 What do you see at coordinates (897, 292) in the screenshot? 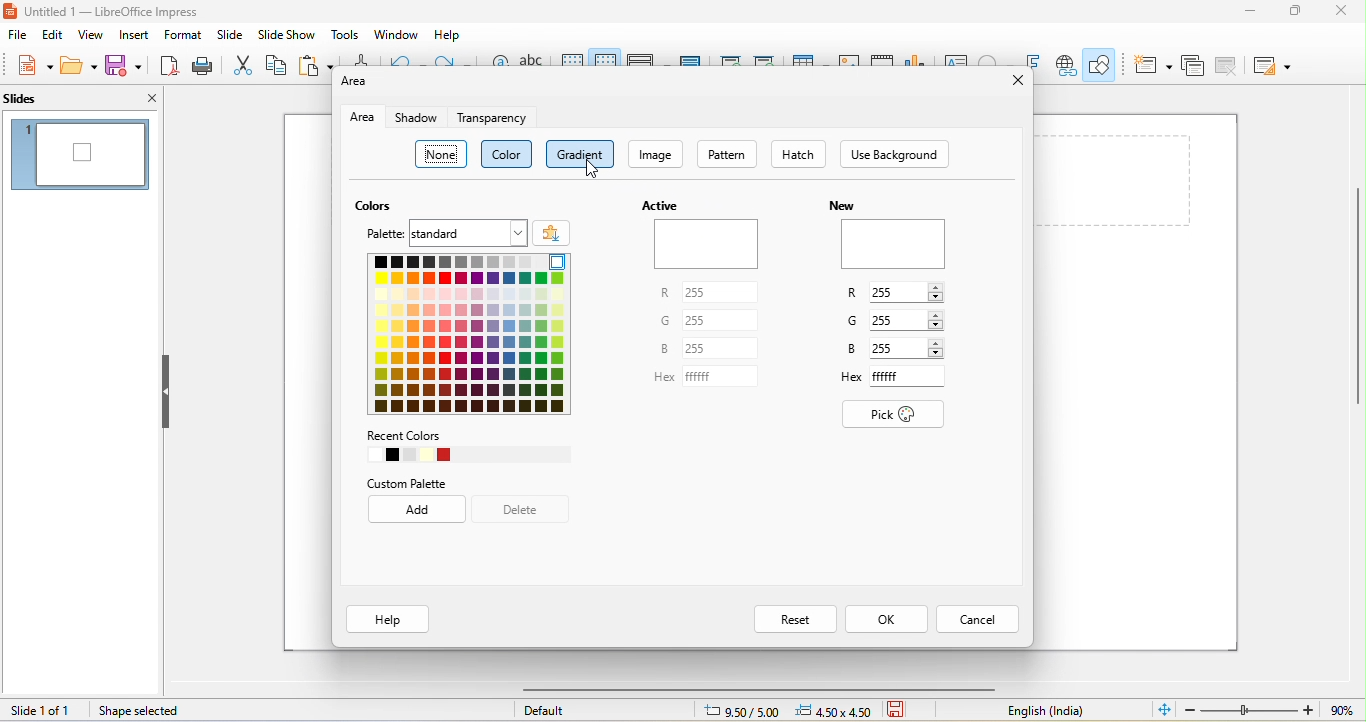
I see `255` at bounding box center [897, 292].